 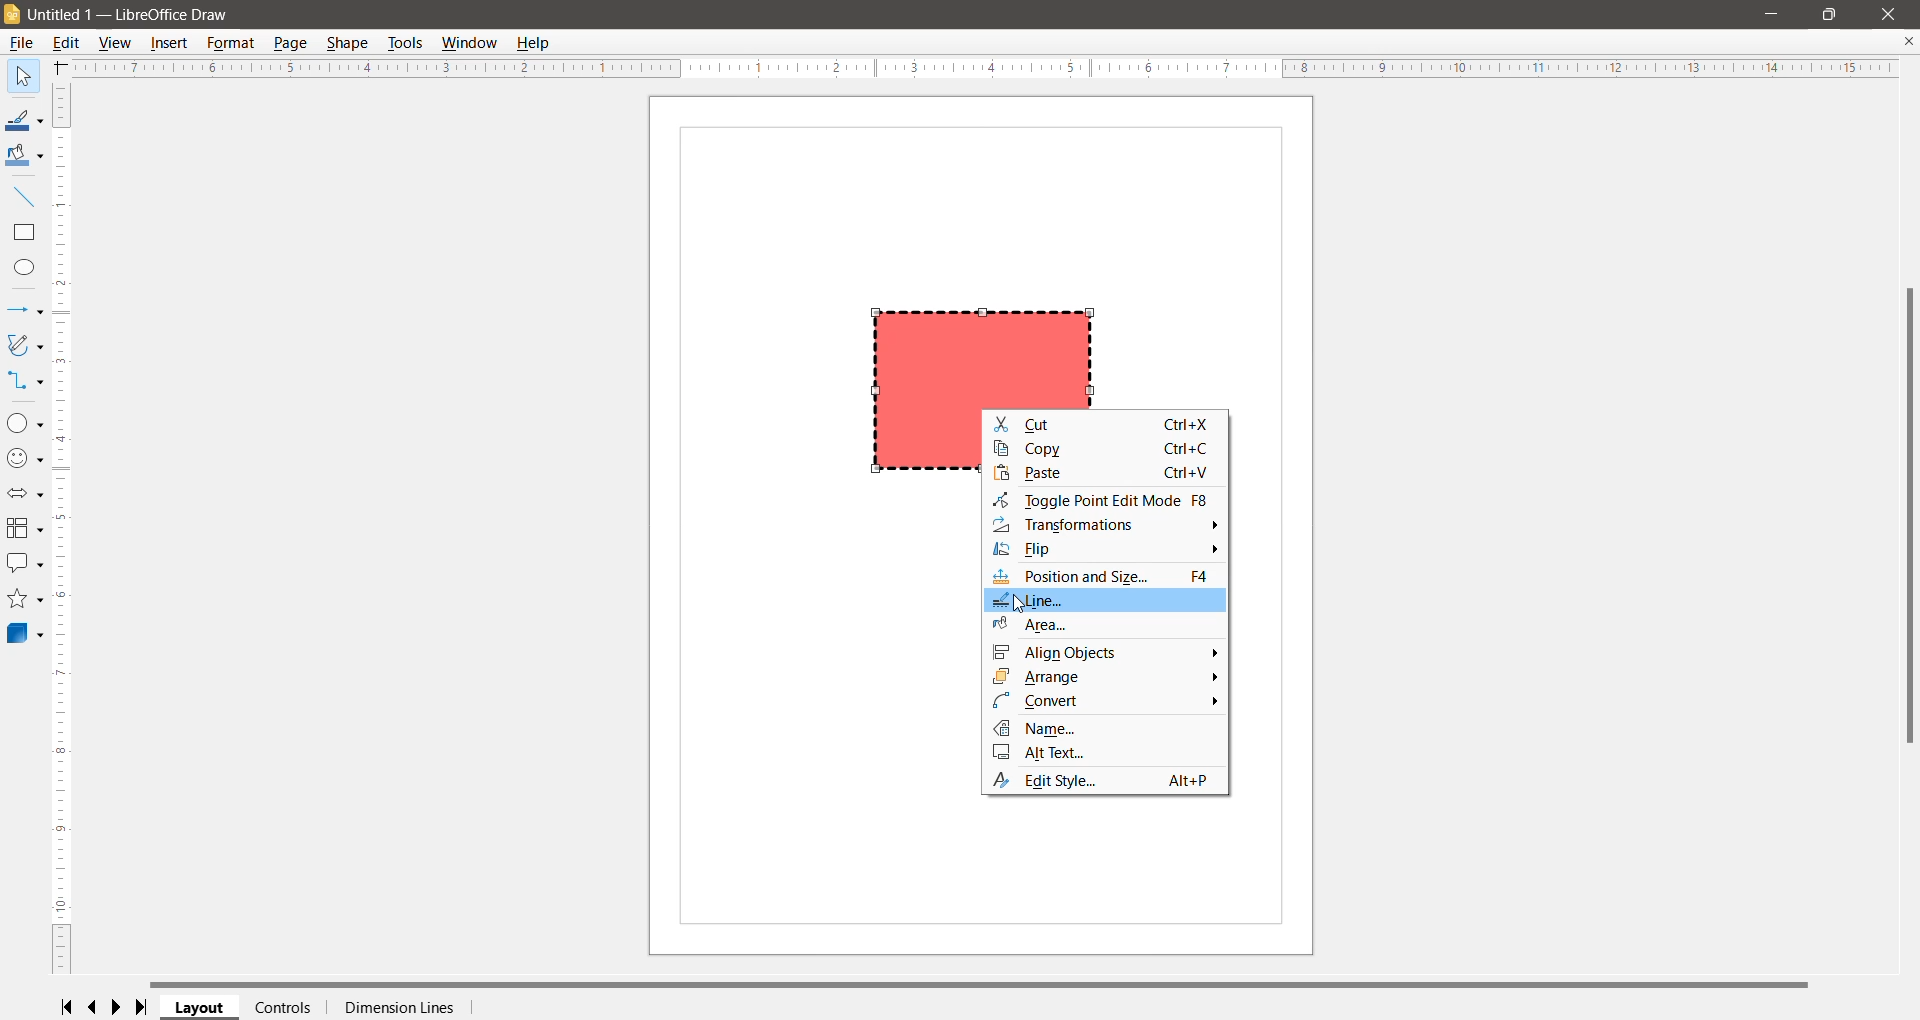 I want to click on Edit Style, so click(x=1105, y=779).